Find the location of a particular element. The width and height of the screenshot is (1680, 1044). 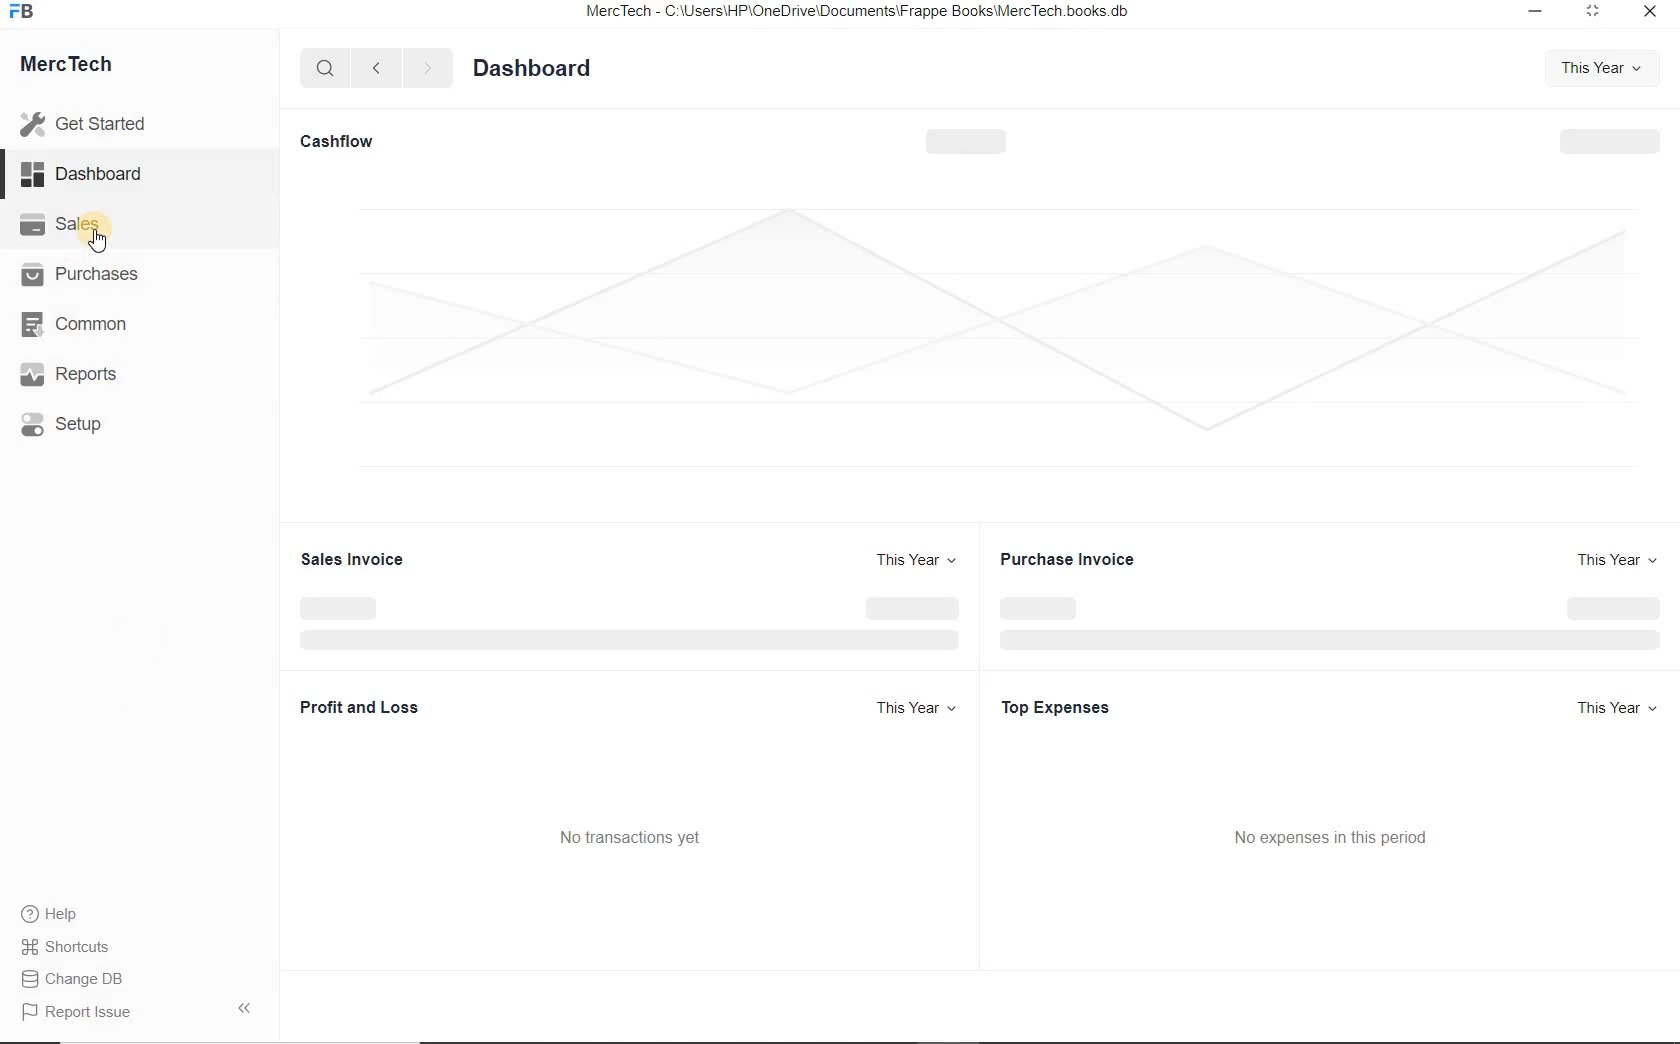

Purchases is located at coordinates (81, 278).